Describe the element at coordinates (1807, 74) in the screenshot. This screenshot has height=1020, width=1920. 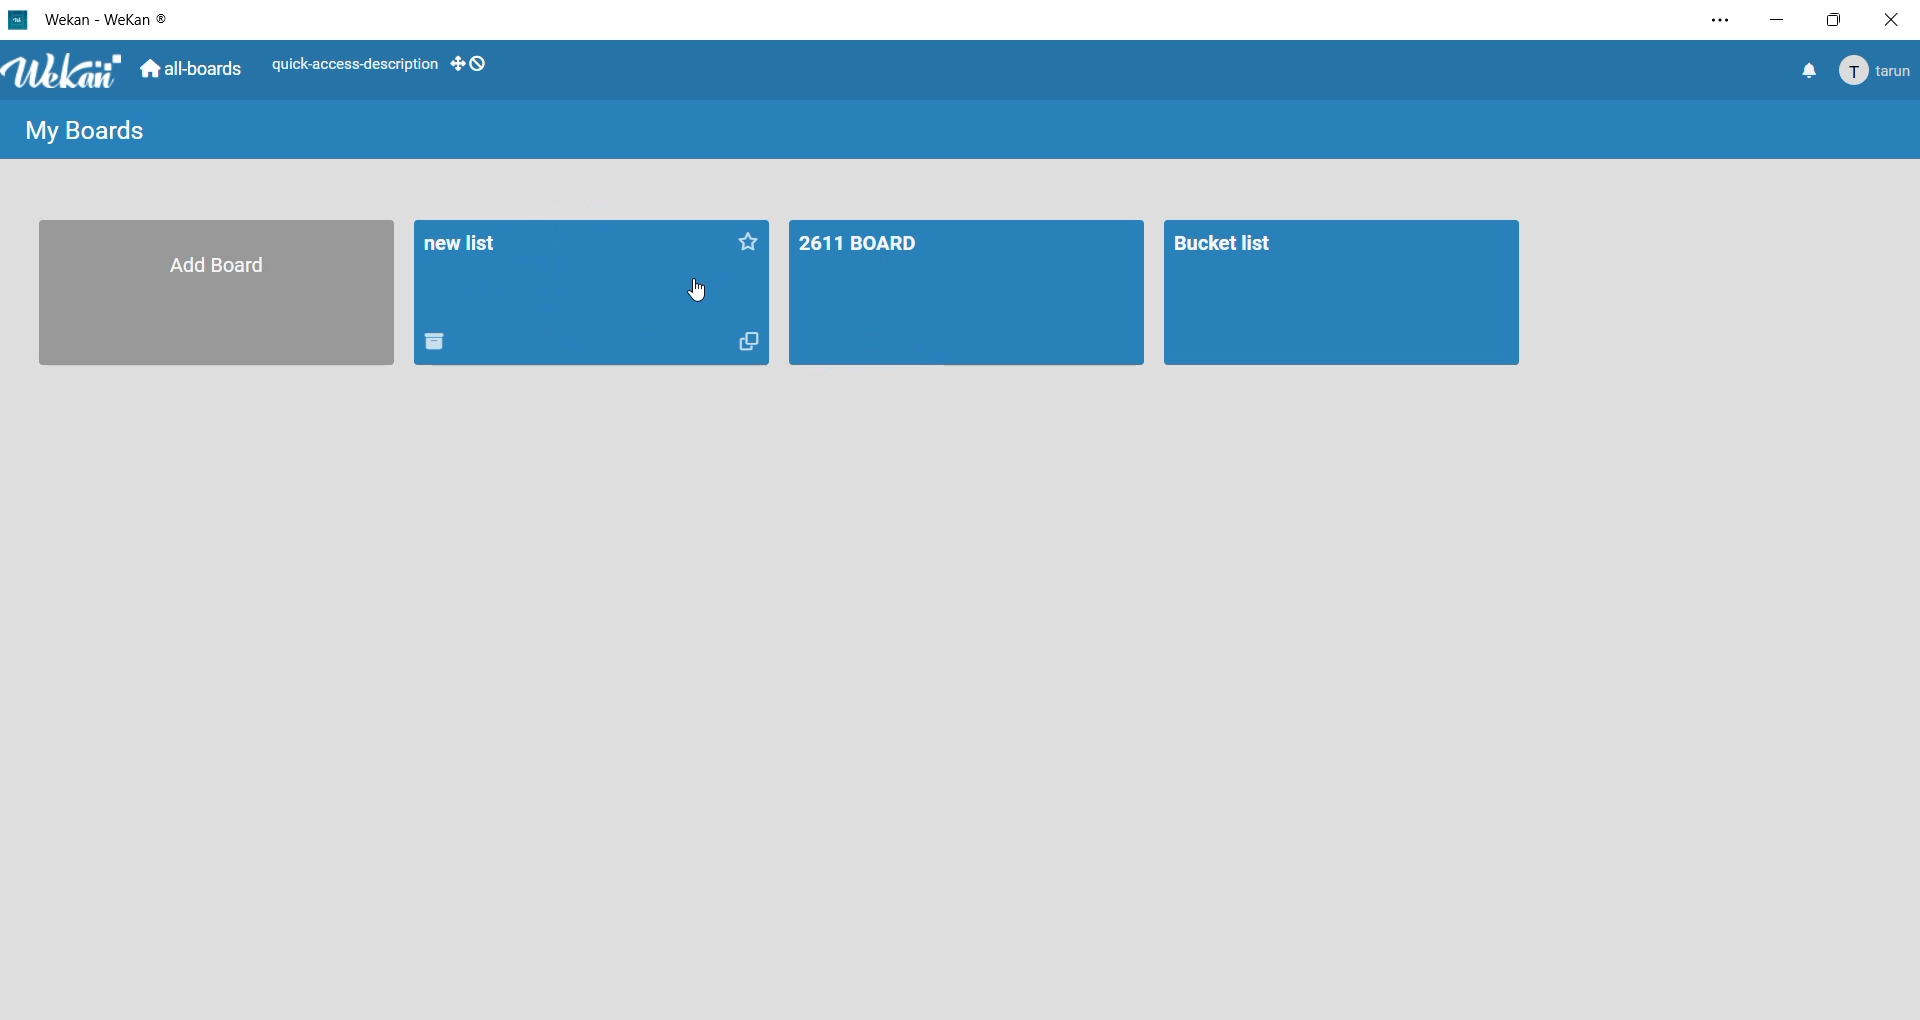
I see `notifications` at that location.